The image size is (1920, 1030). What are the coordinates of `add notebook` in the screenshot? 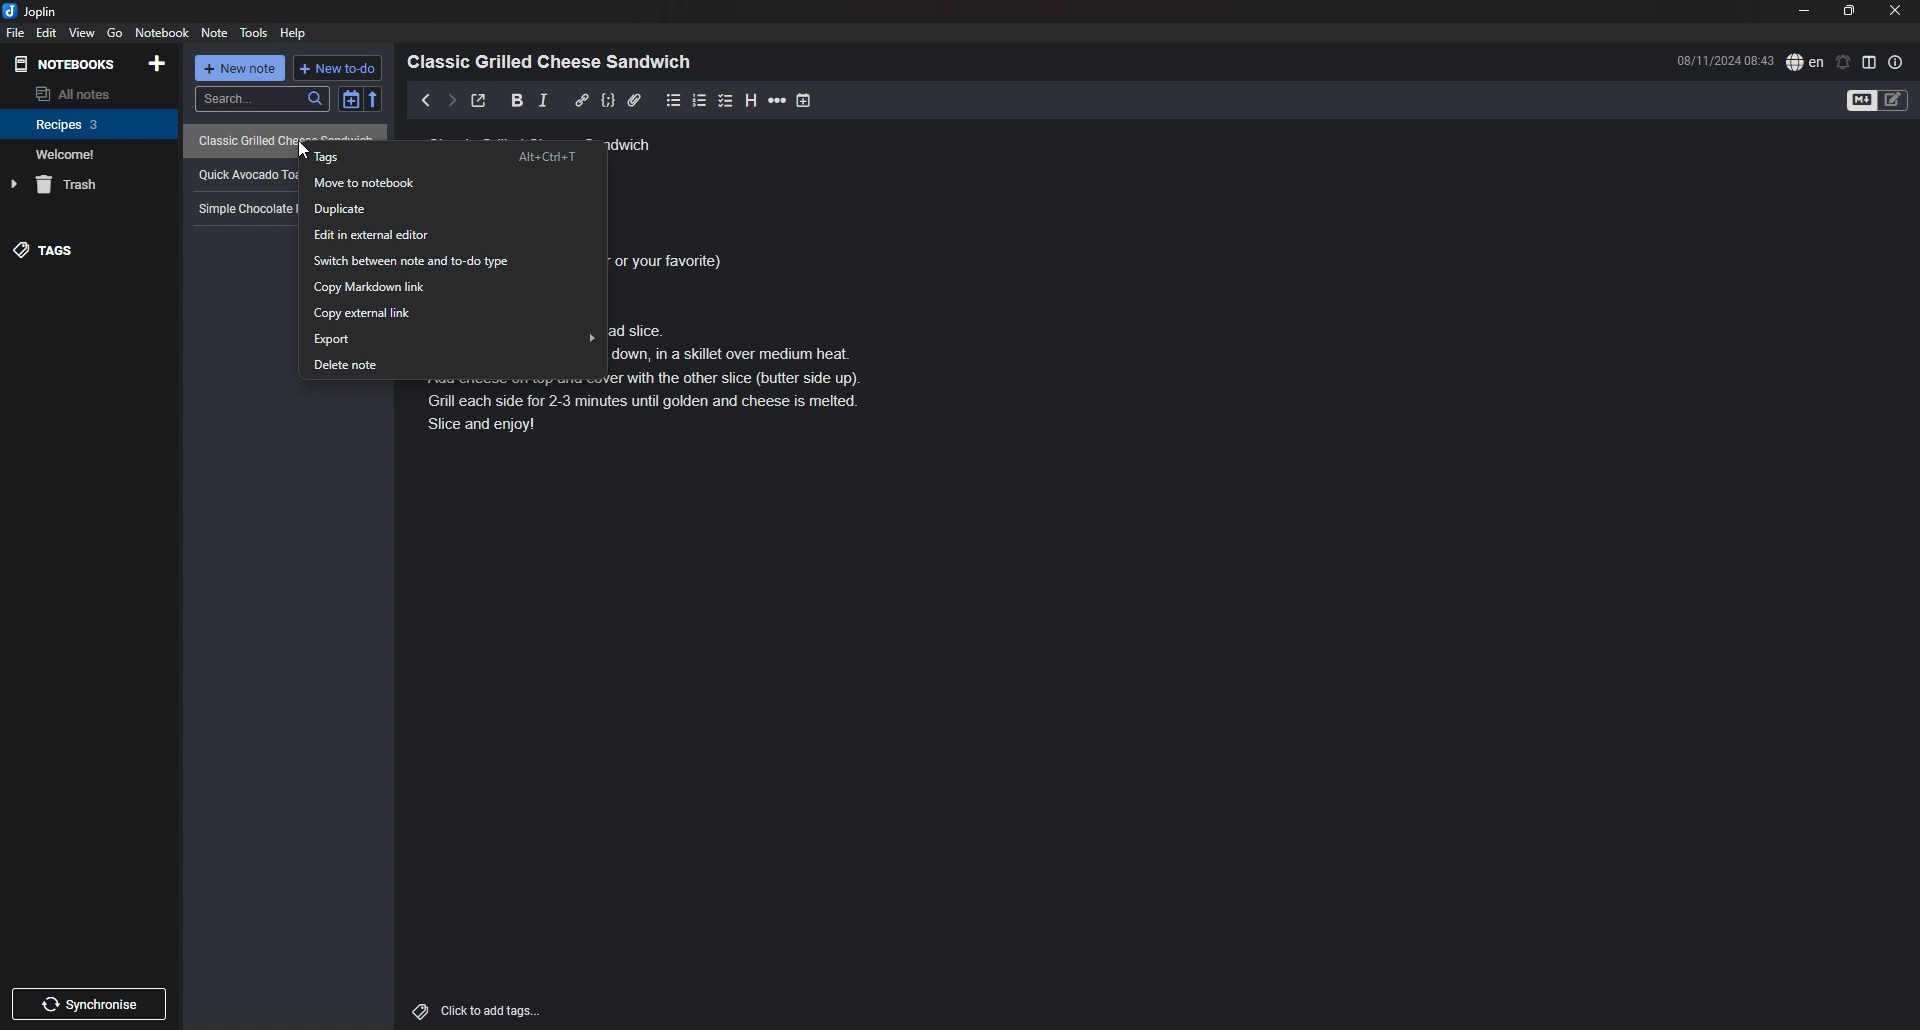 It's located at (159, 62).